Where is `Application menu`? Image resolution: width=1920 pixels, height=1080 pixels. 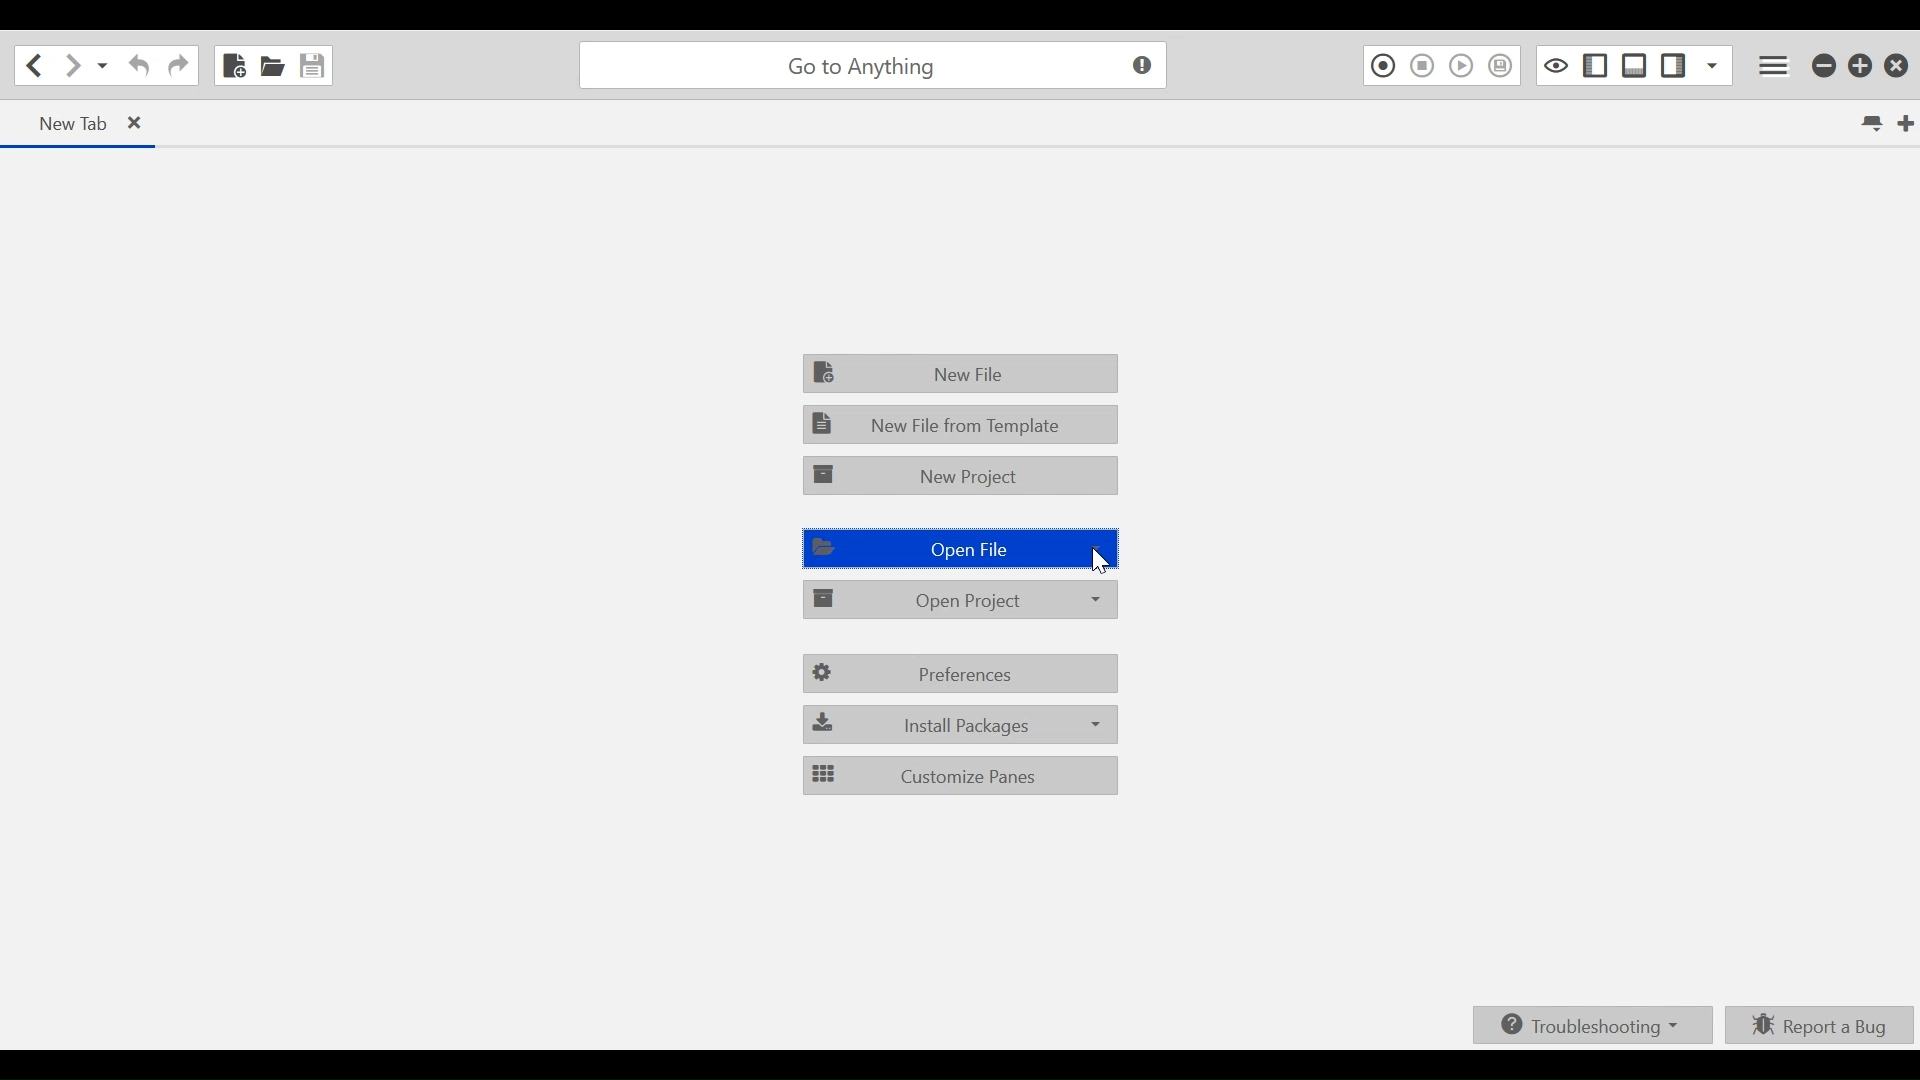 Application menu is located at coordinates (1776, 66).